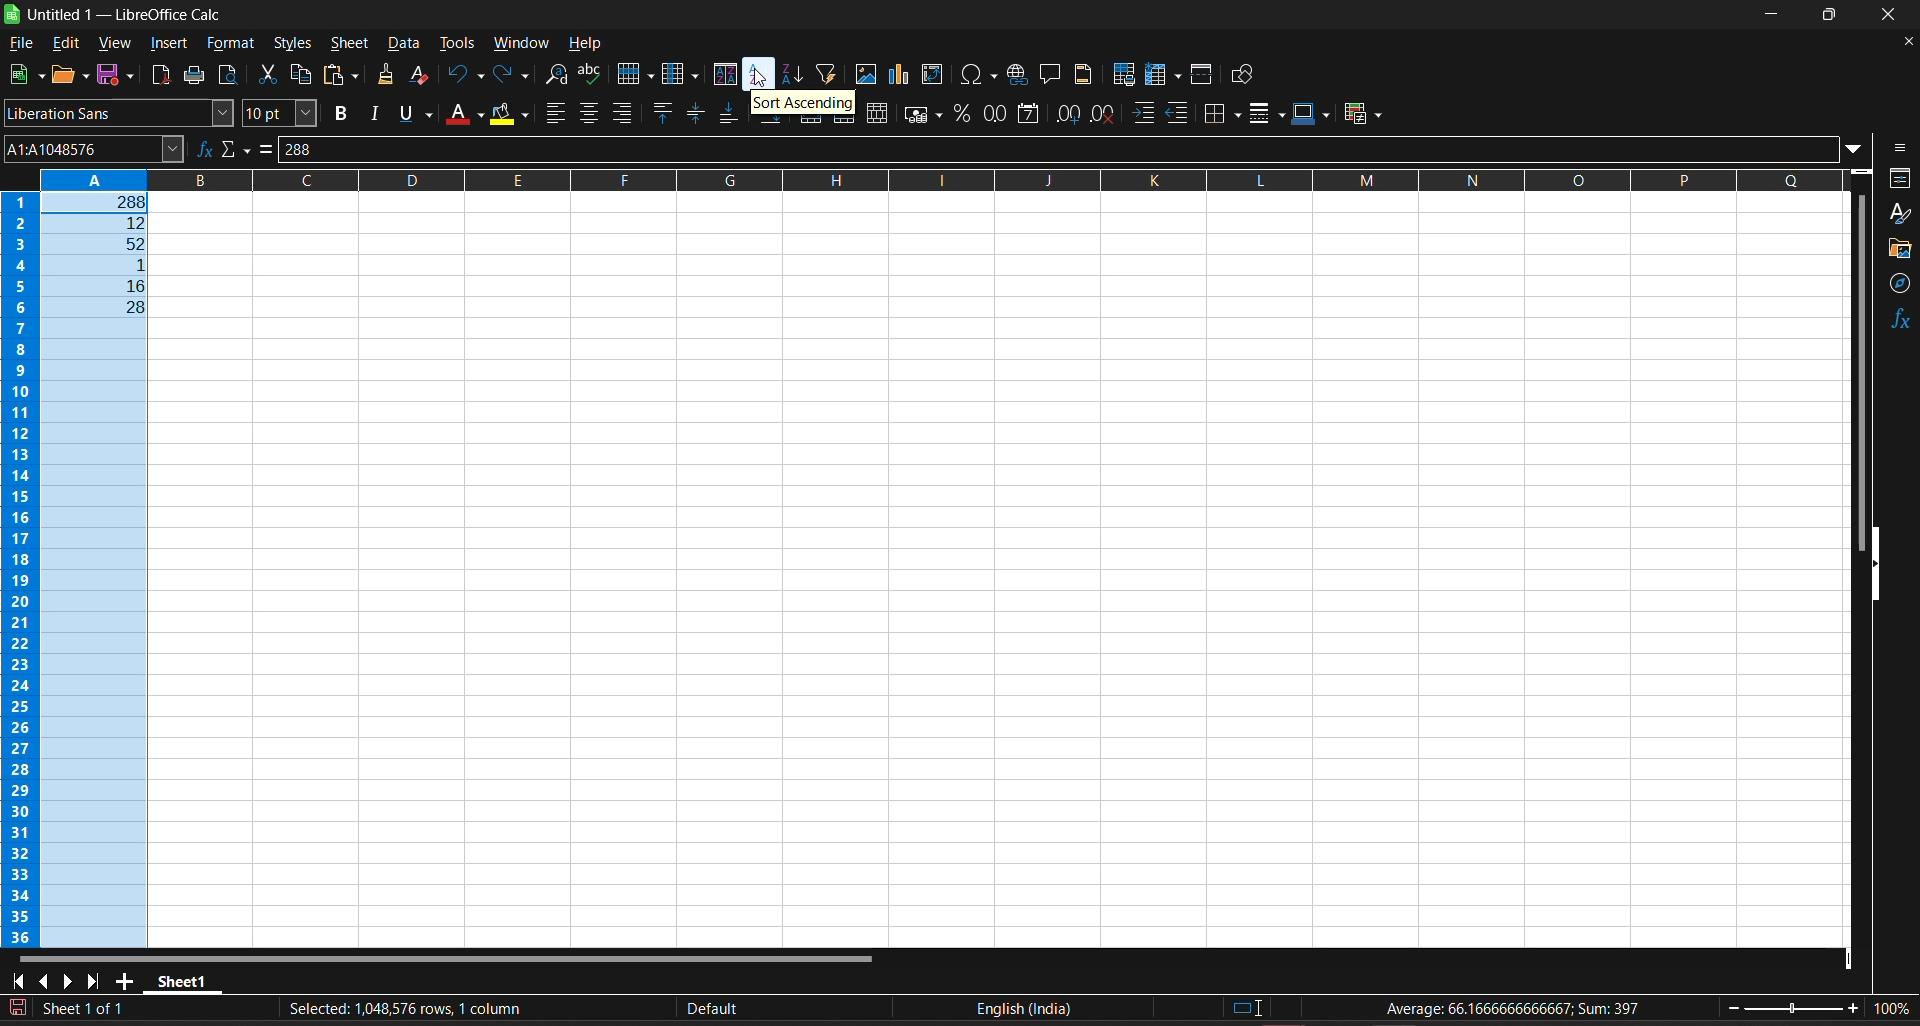 The image size is (1920, 1026). What do you see at coordinates (66, 75) in the screenshot?
I see `open` at bounding box center [66, 75].